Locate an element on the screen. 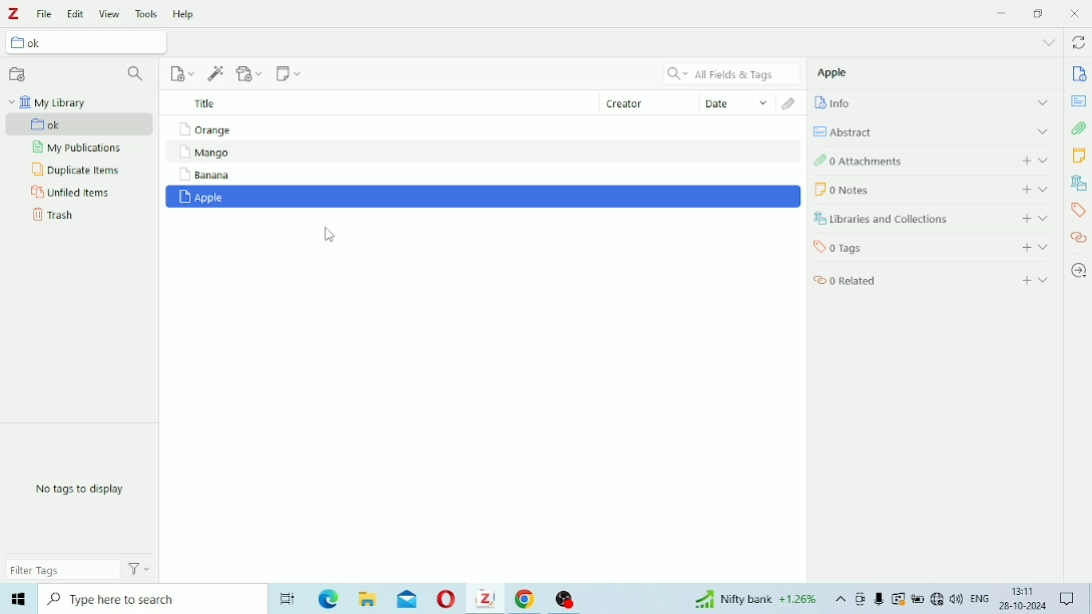 The image size is (1092, 614). View is located at coordinates (110, 12).